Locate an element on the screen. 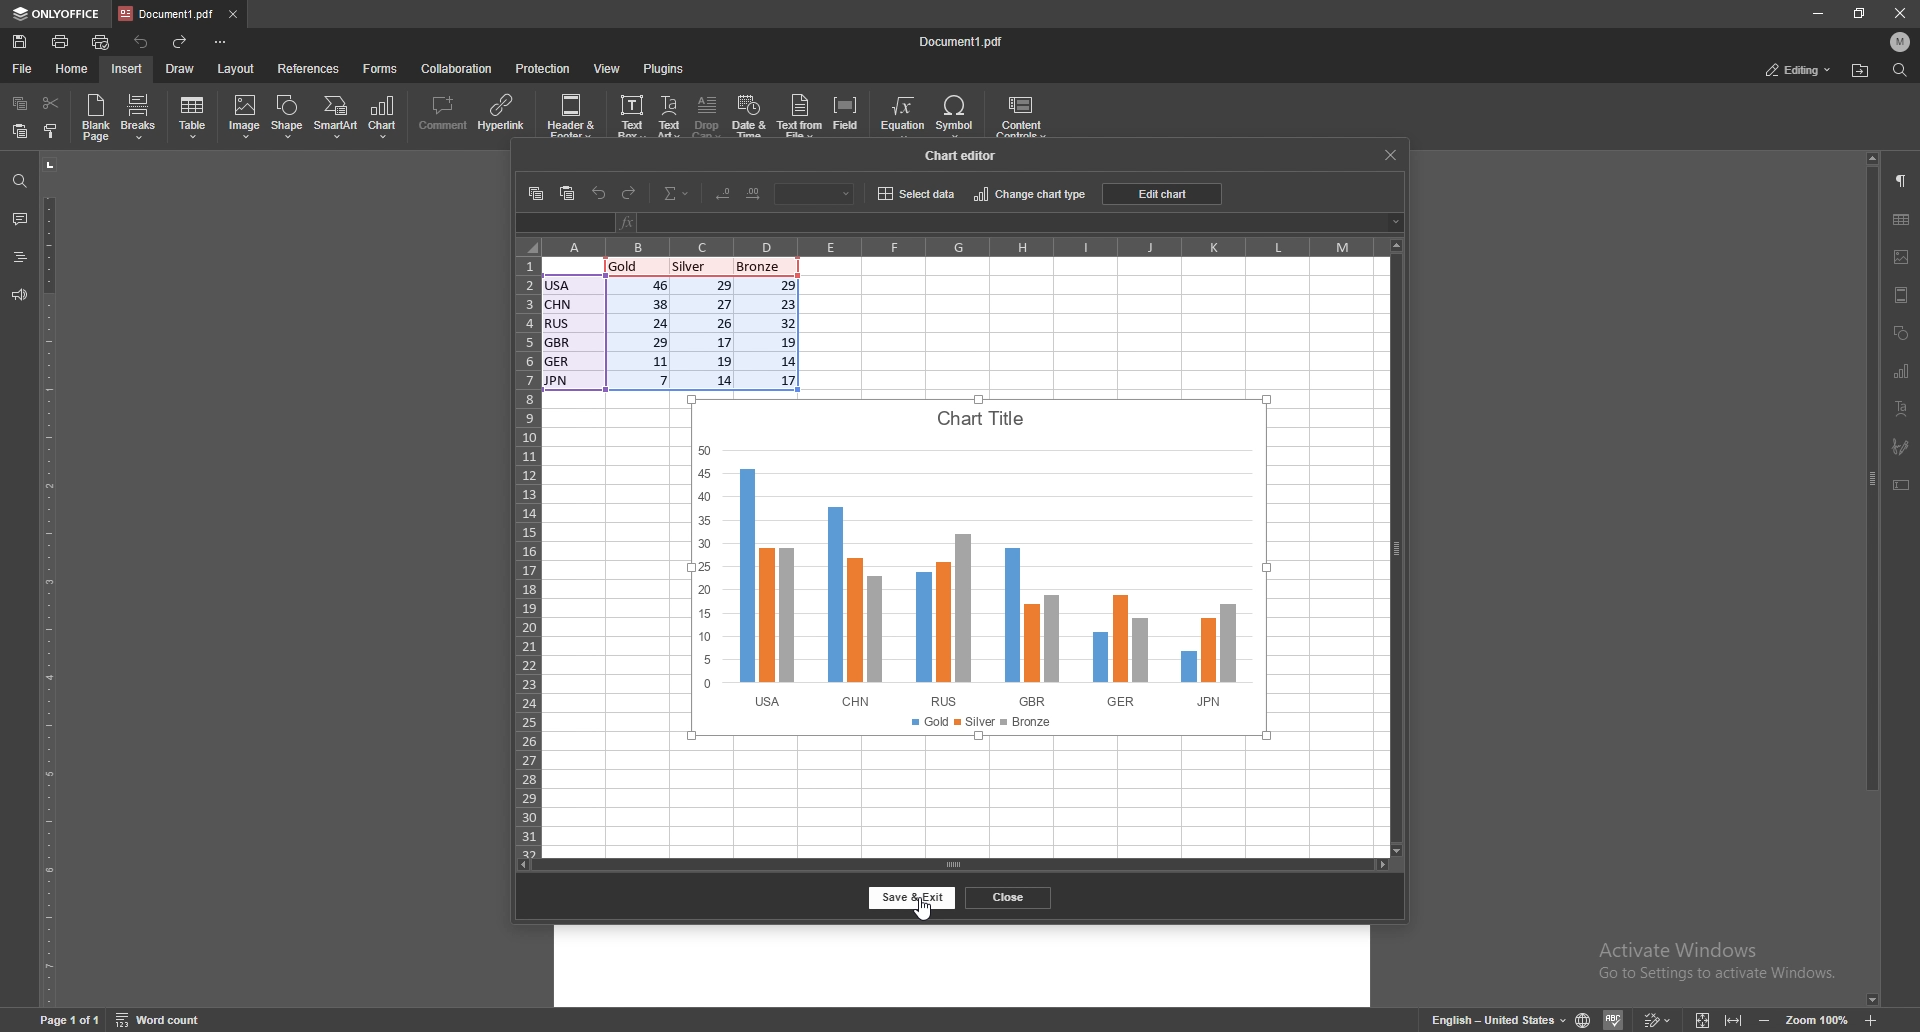 The height and width of the screenshot is (1032, 1920). shapes is located at coordinates (1902, 333).